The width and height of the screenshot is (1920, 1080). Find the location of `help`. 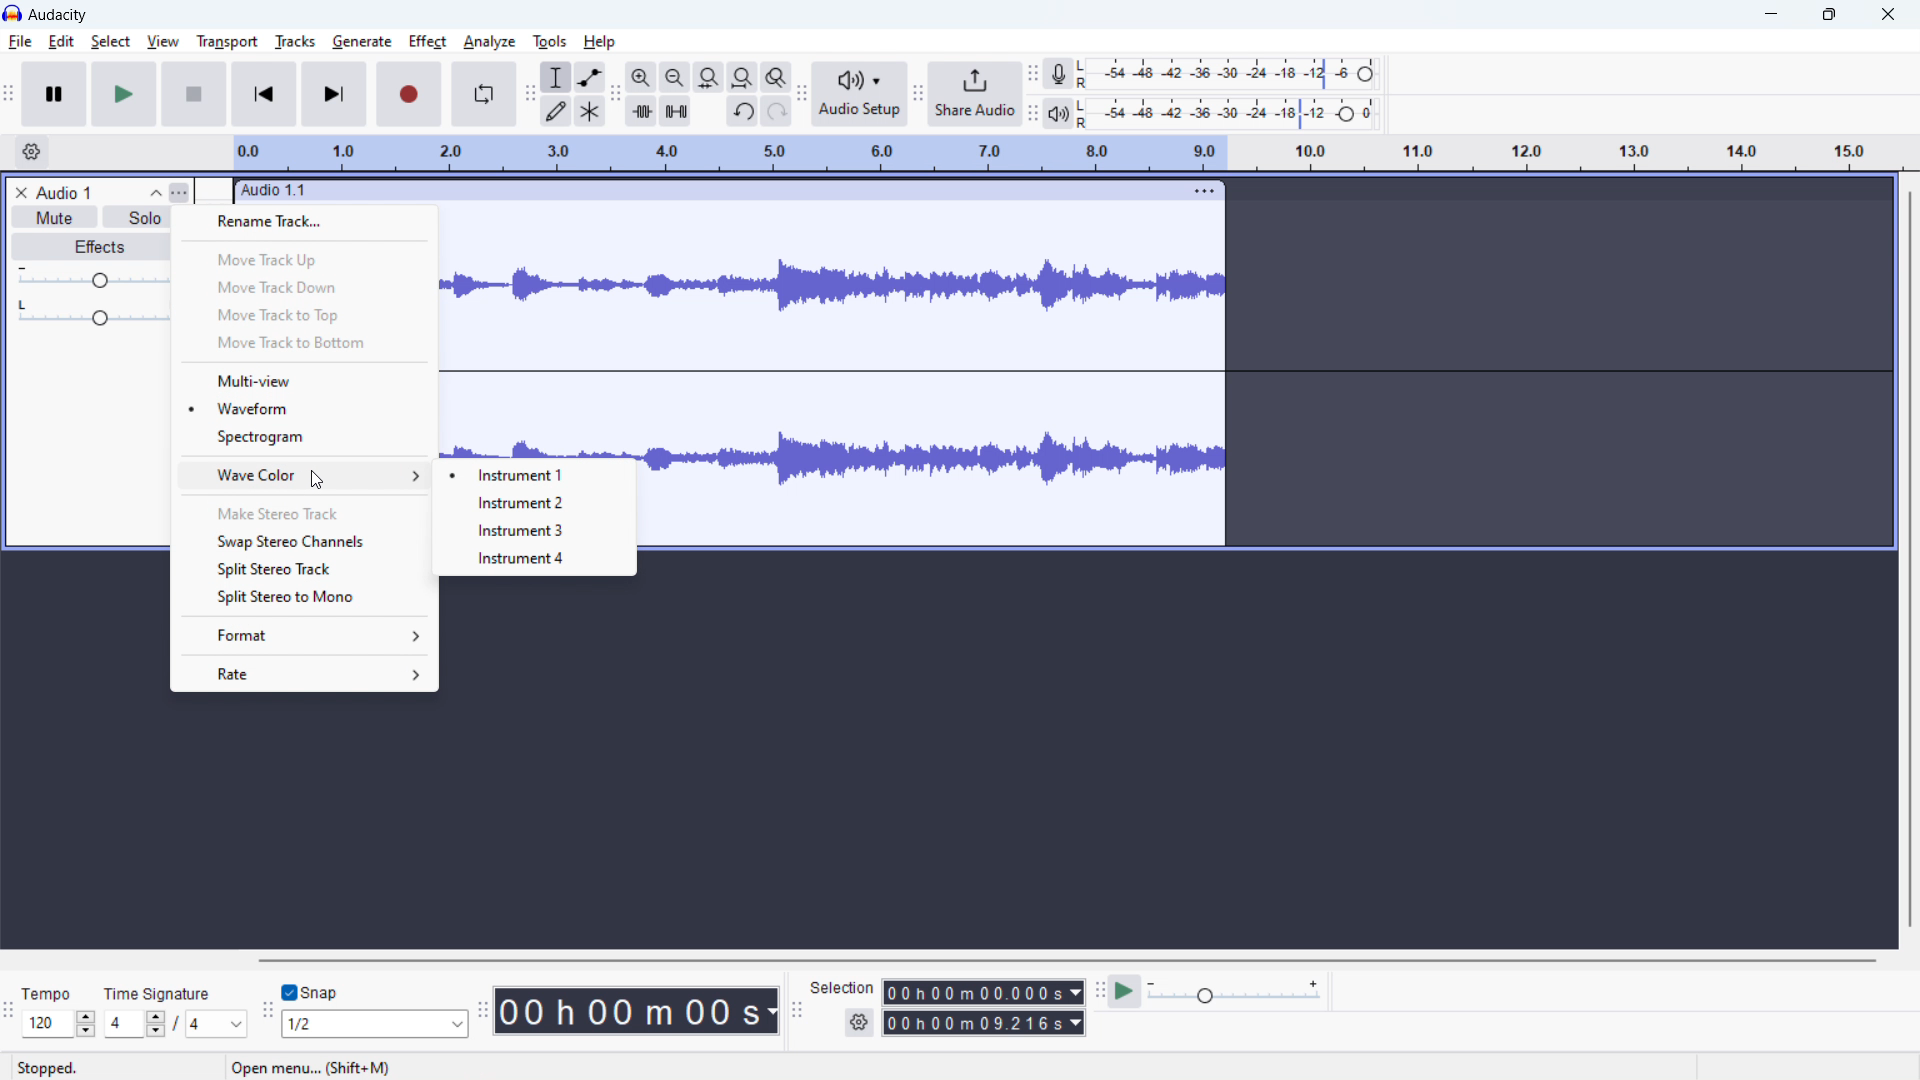

help is located at coordinates (601, 43).